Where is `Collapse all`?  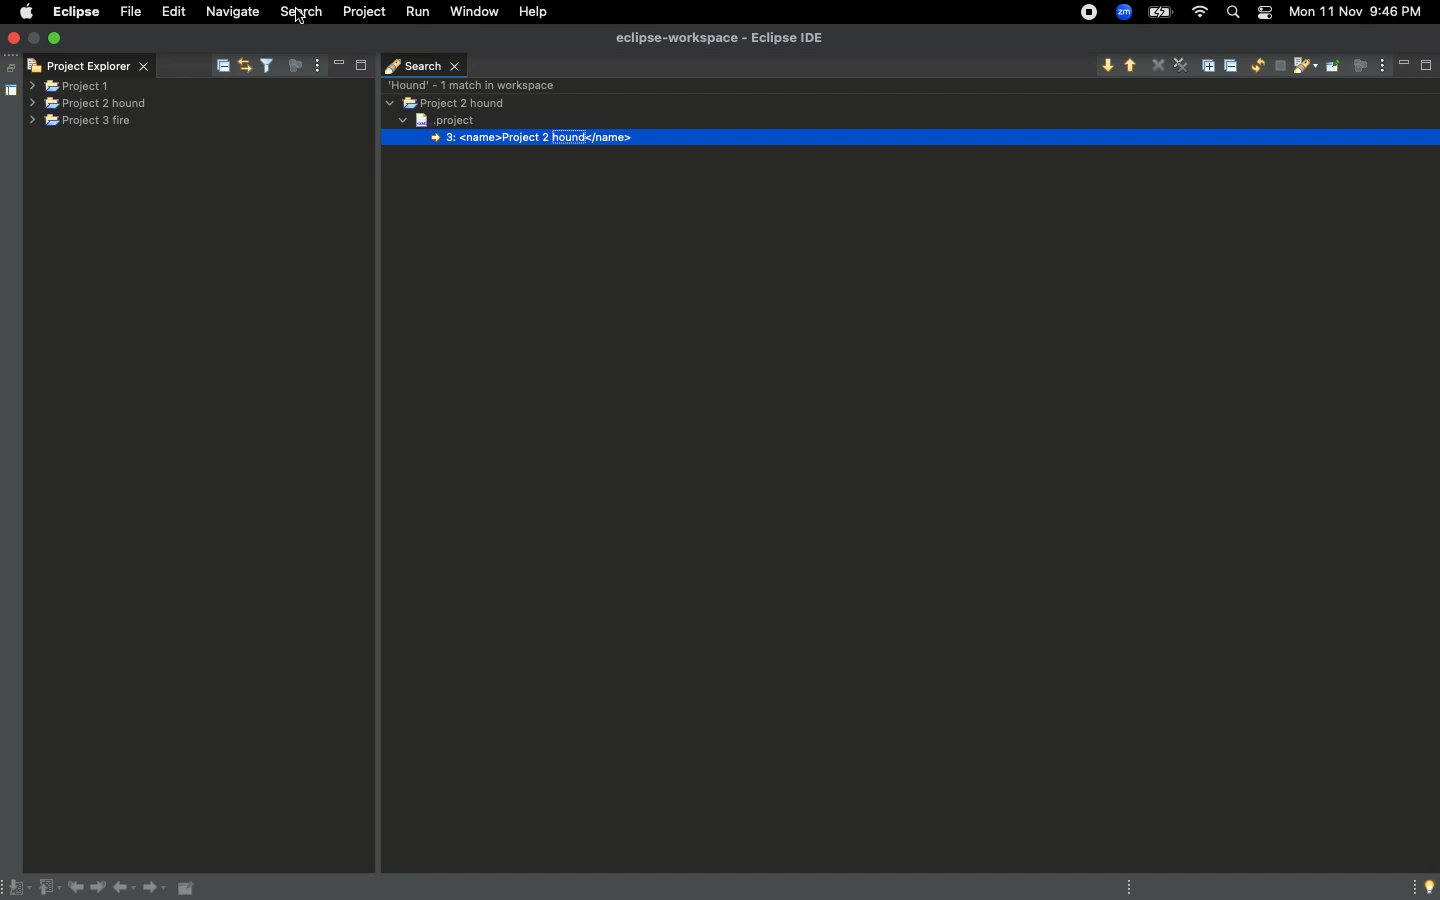
Collapse all is located at coordinates (1234, 68).